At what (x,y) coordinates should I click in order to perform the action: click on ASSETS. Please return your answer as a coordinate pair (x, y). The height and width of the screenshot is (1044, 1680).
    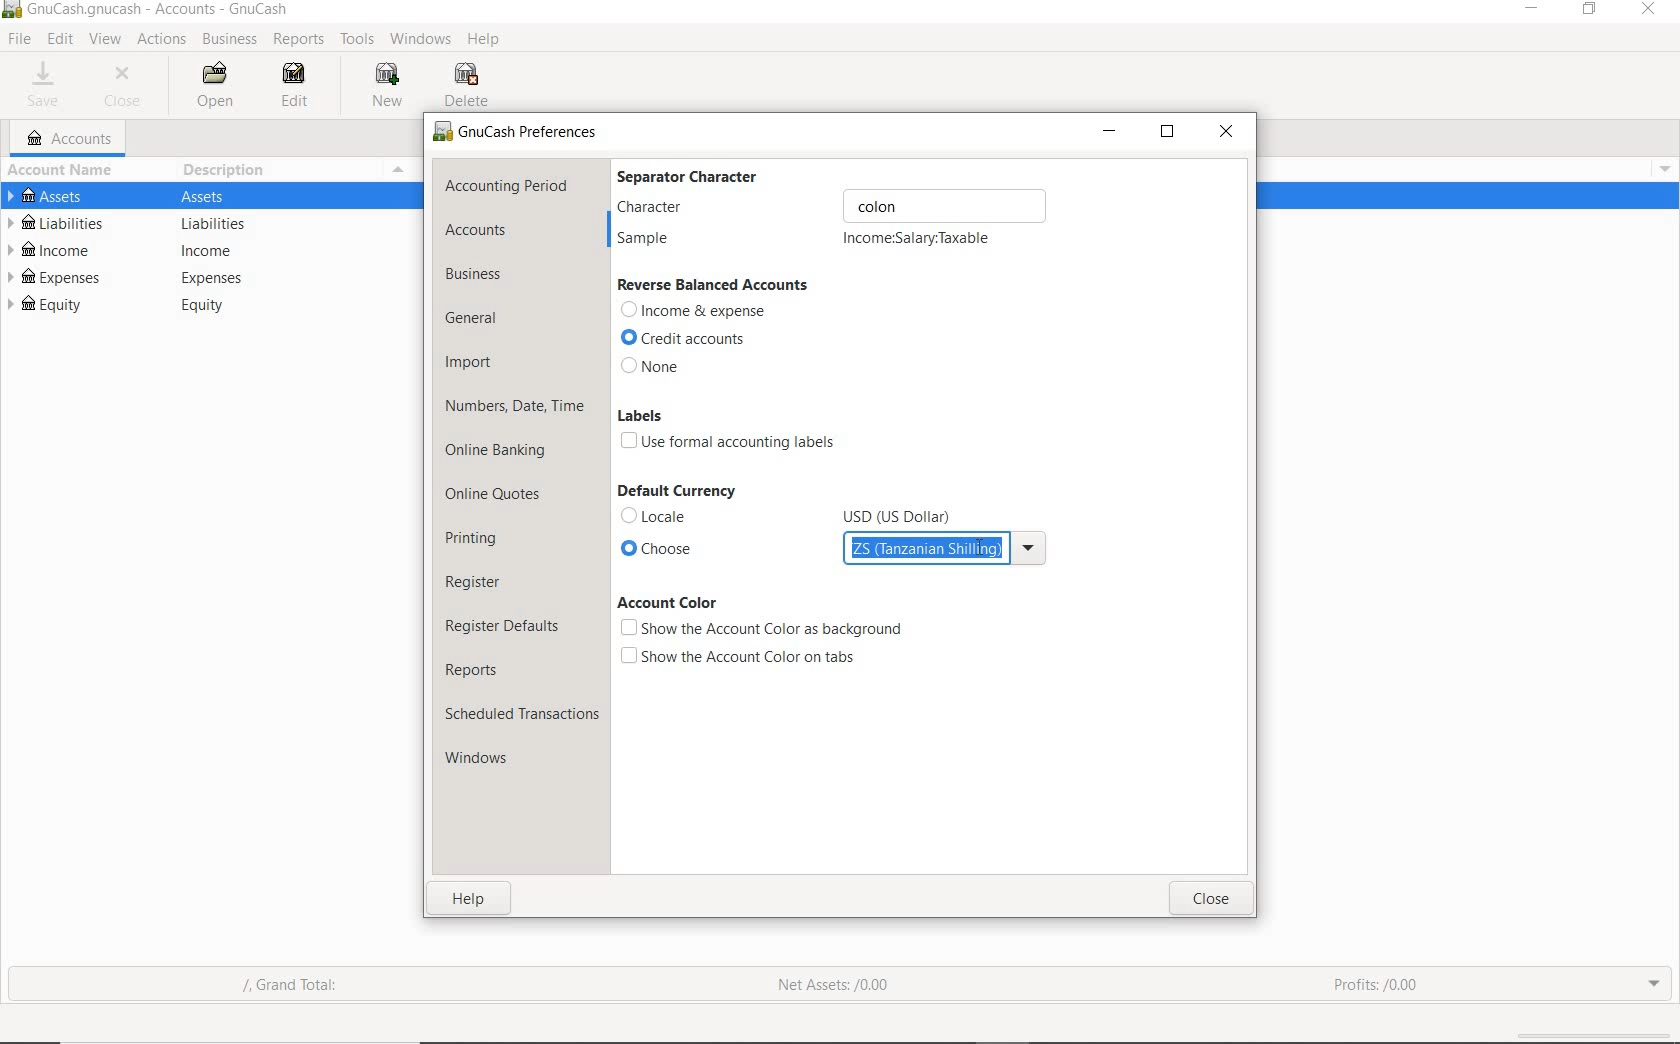
    Looking at the image, I should click on (72, 197).